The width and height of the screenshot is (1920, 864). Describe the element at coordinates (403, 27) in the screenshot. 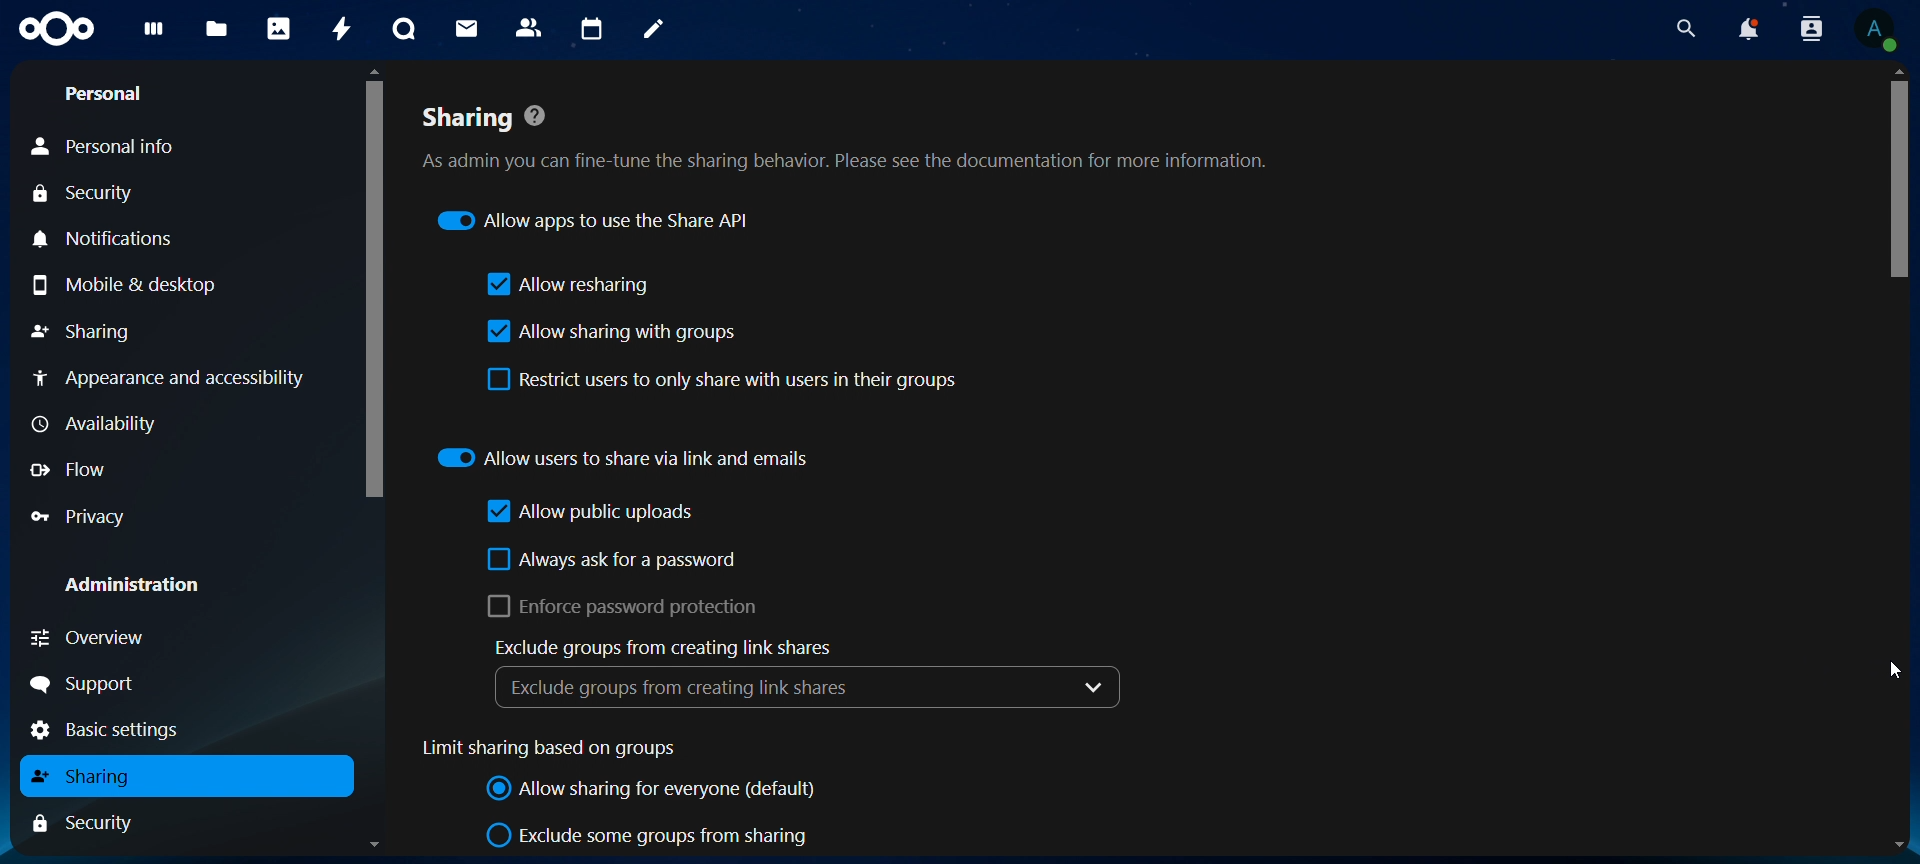

I see `talk` at that location.